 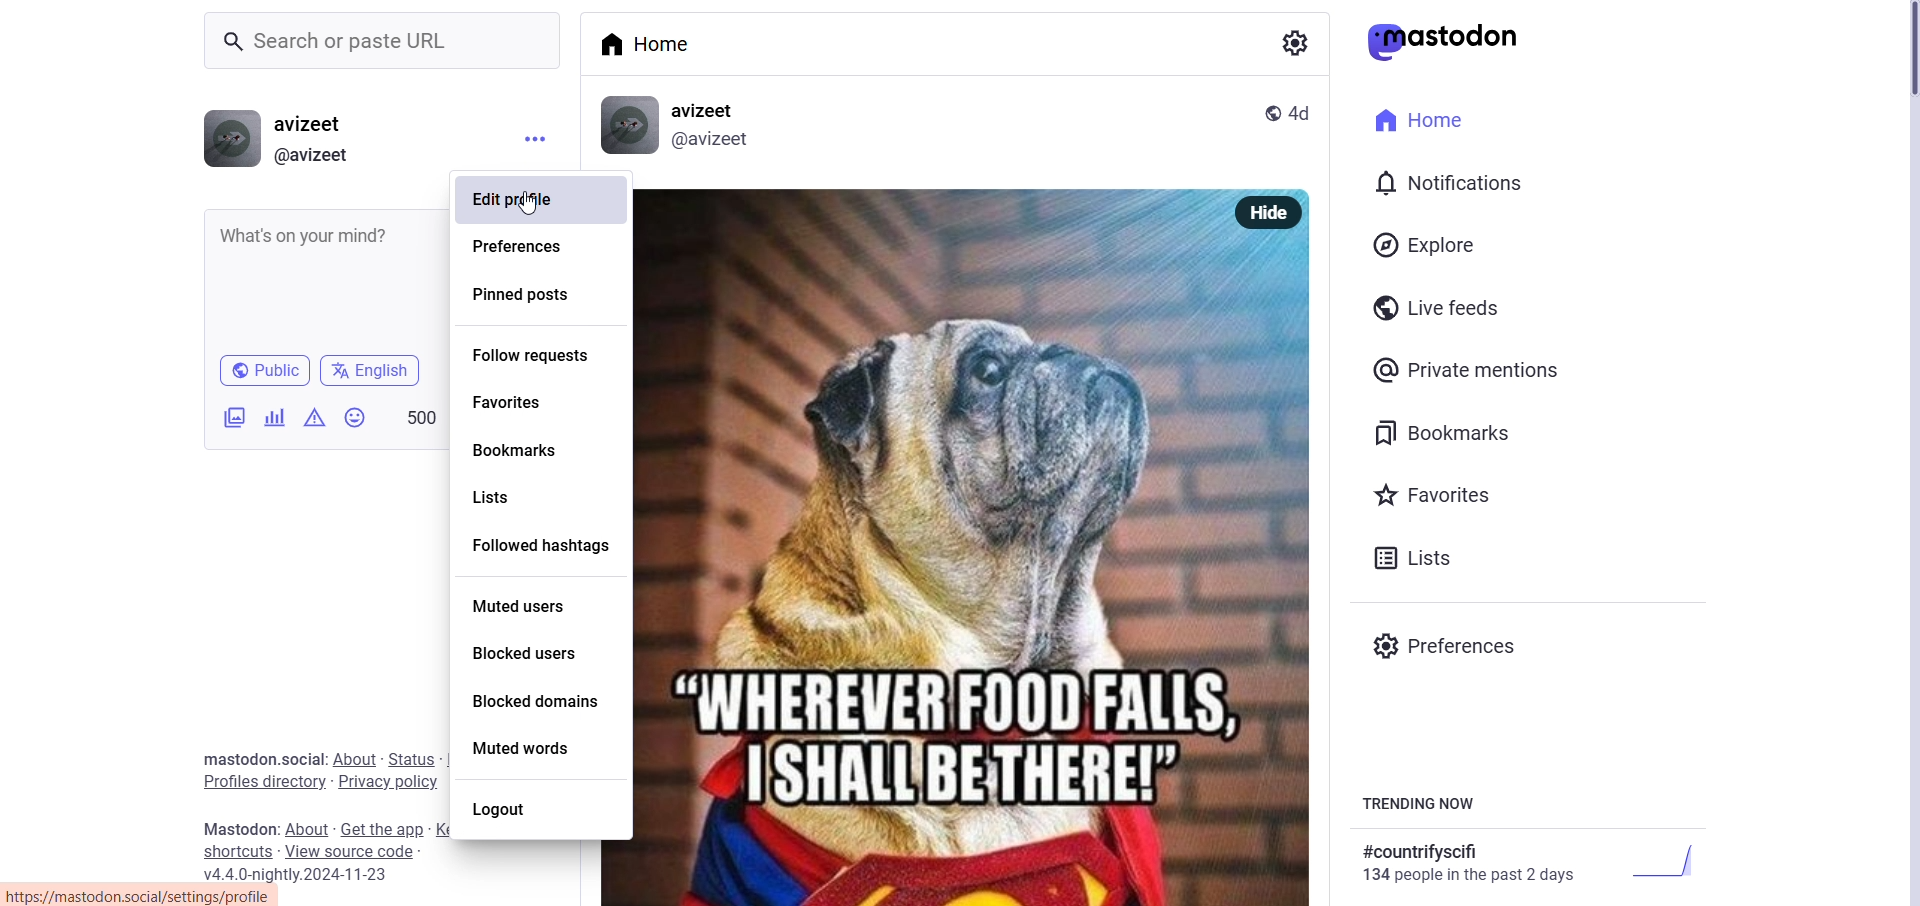 I want to click on blocked users, so click(x=519, y=654).